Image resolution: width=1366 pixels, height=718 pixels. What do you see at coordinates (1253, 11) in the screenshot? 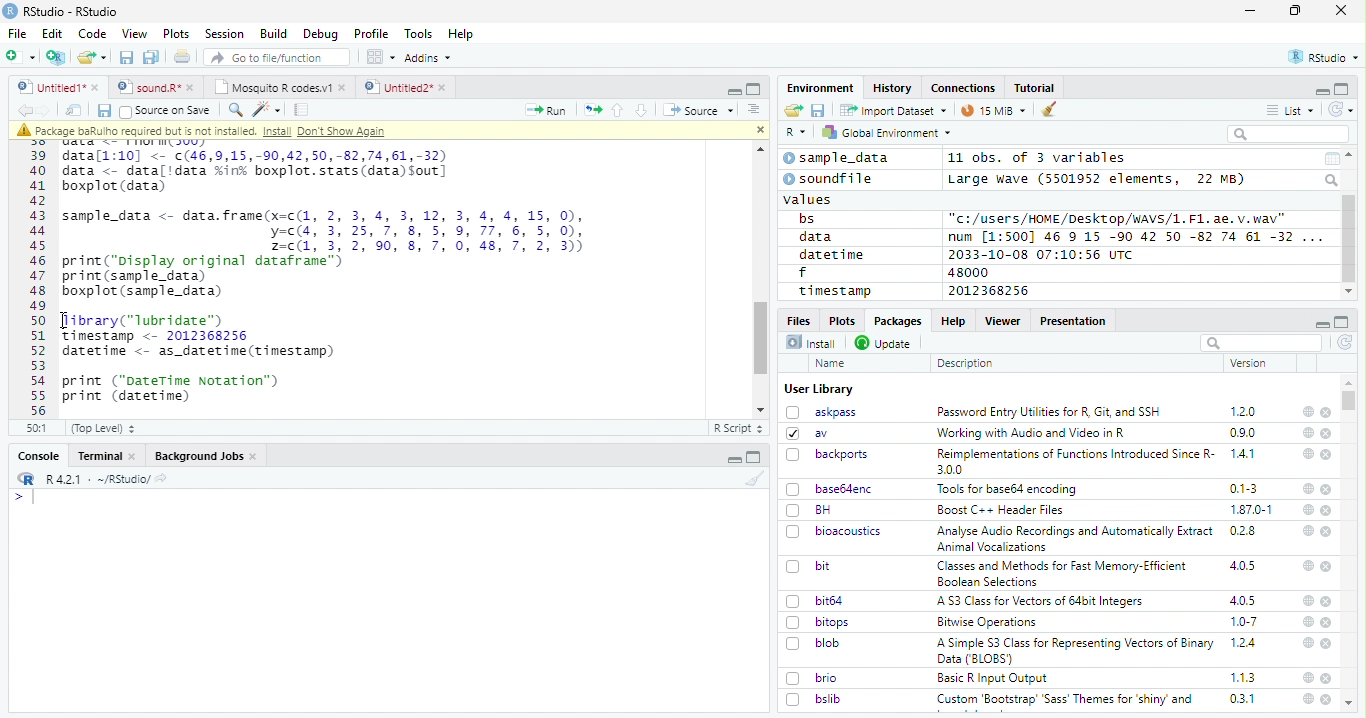
I see `minimize` at bounding box center [1253, 11].